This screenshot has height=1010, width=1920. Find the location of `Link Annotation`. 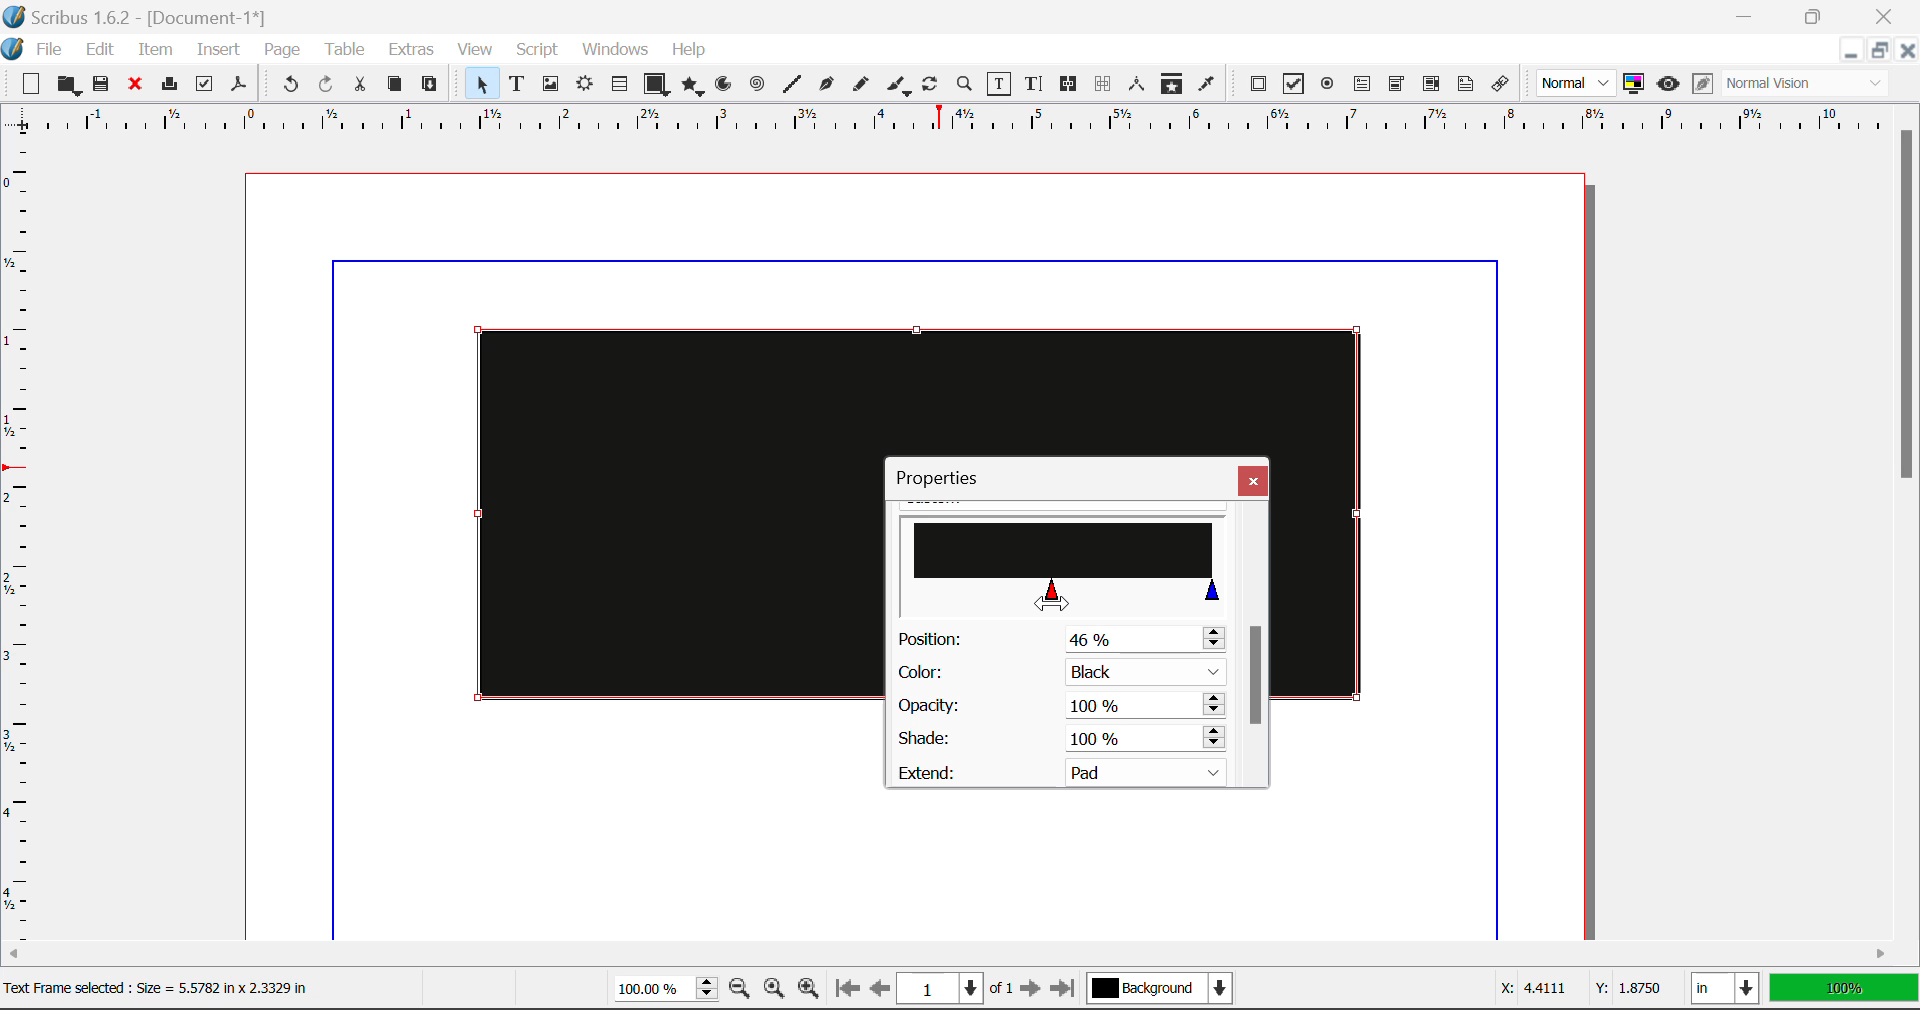

Link Annotation is located at coordinates (1505, 85).